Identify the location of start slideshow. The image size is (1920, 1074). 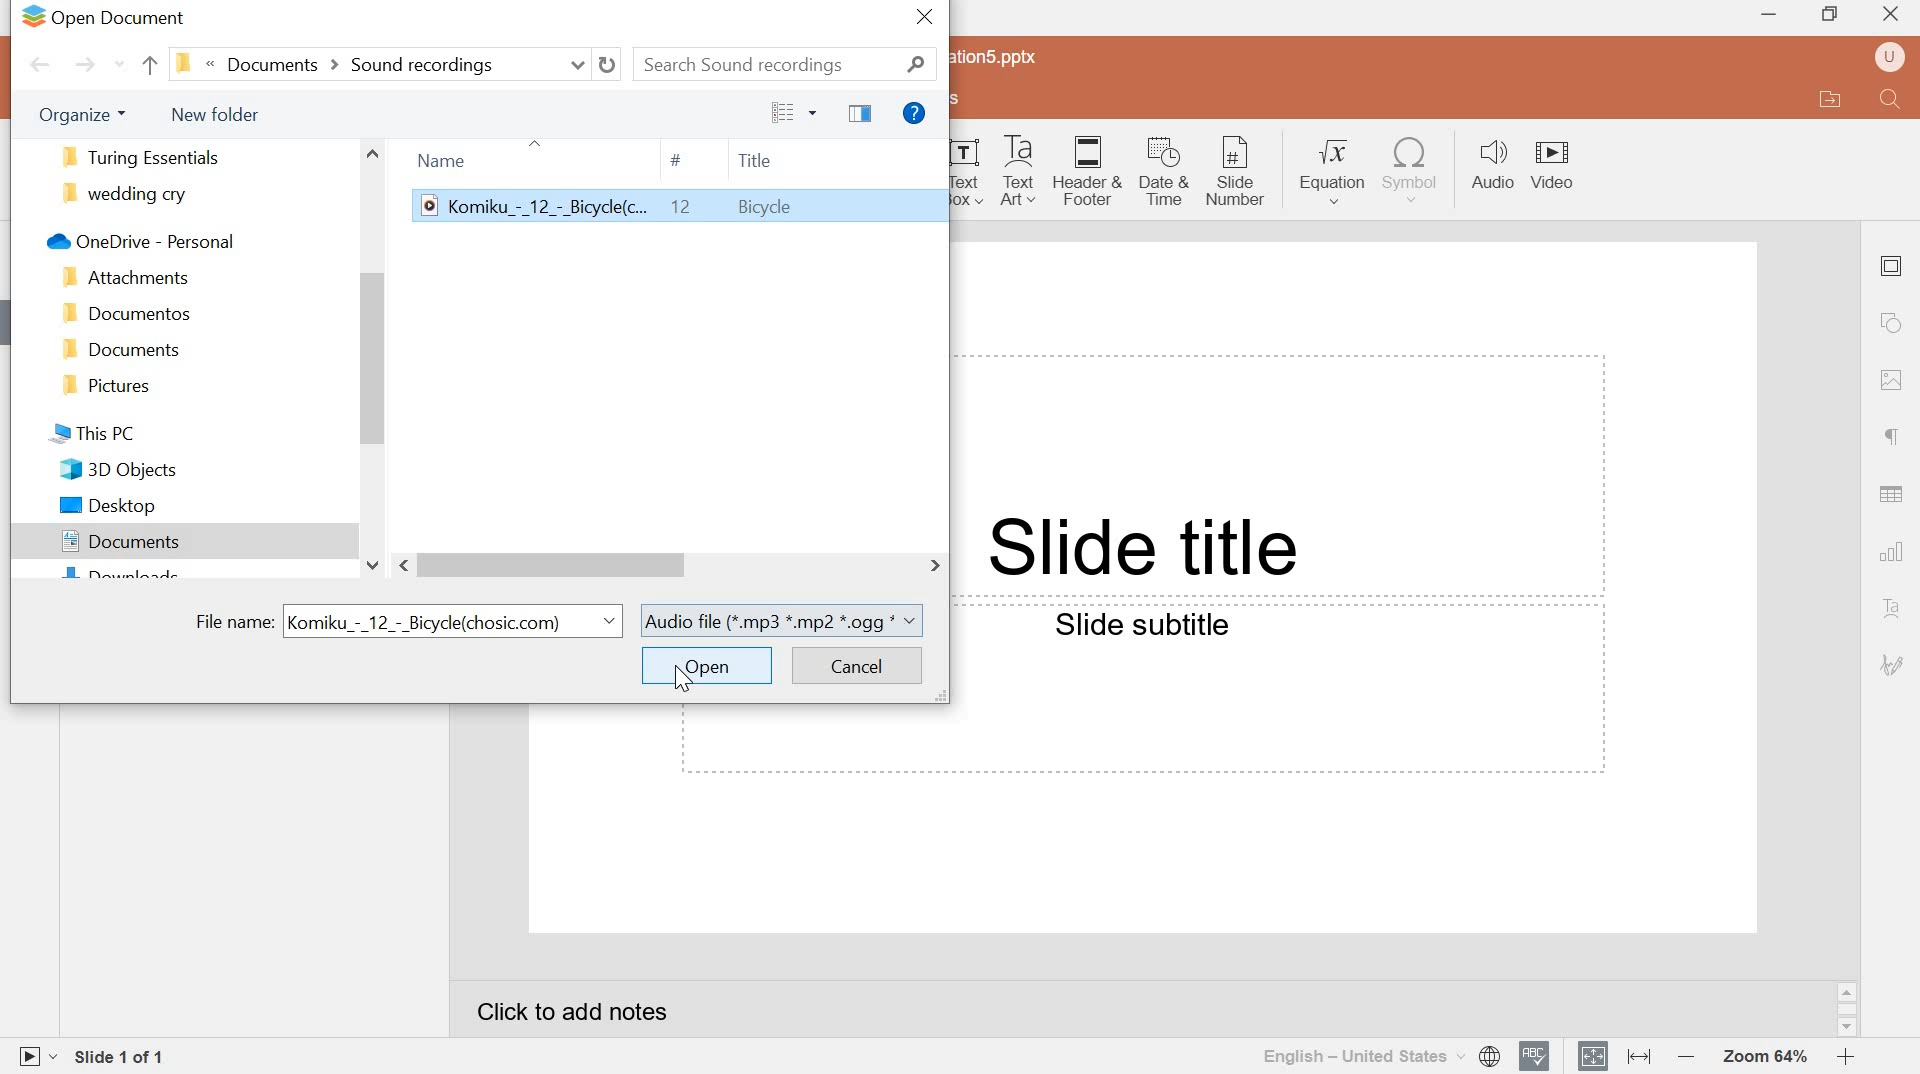
(34, 1056).